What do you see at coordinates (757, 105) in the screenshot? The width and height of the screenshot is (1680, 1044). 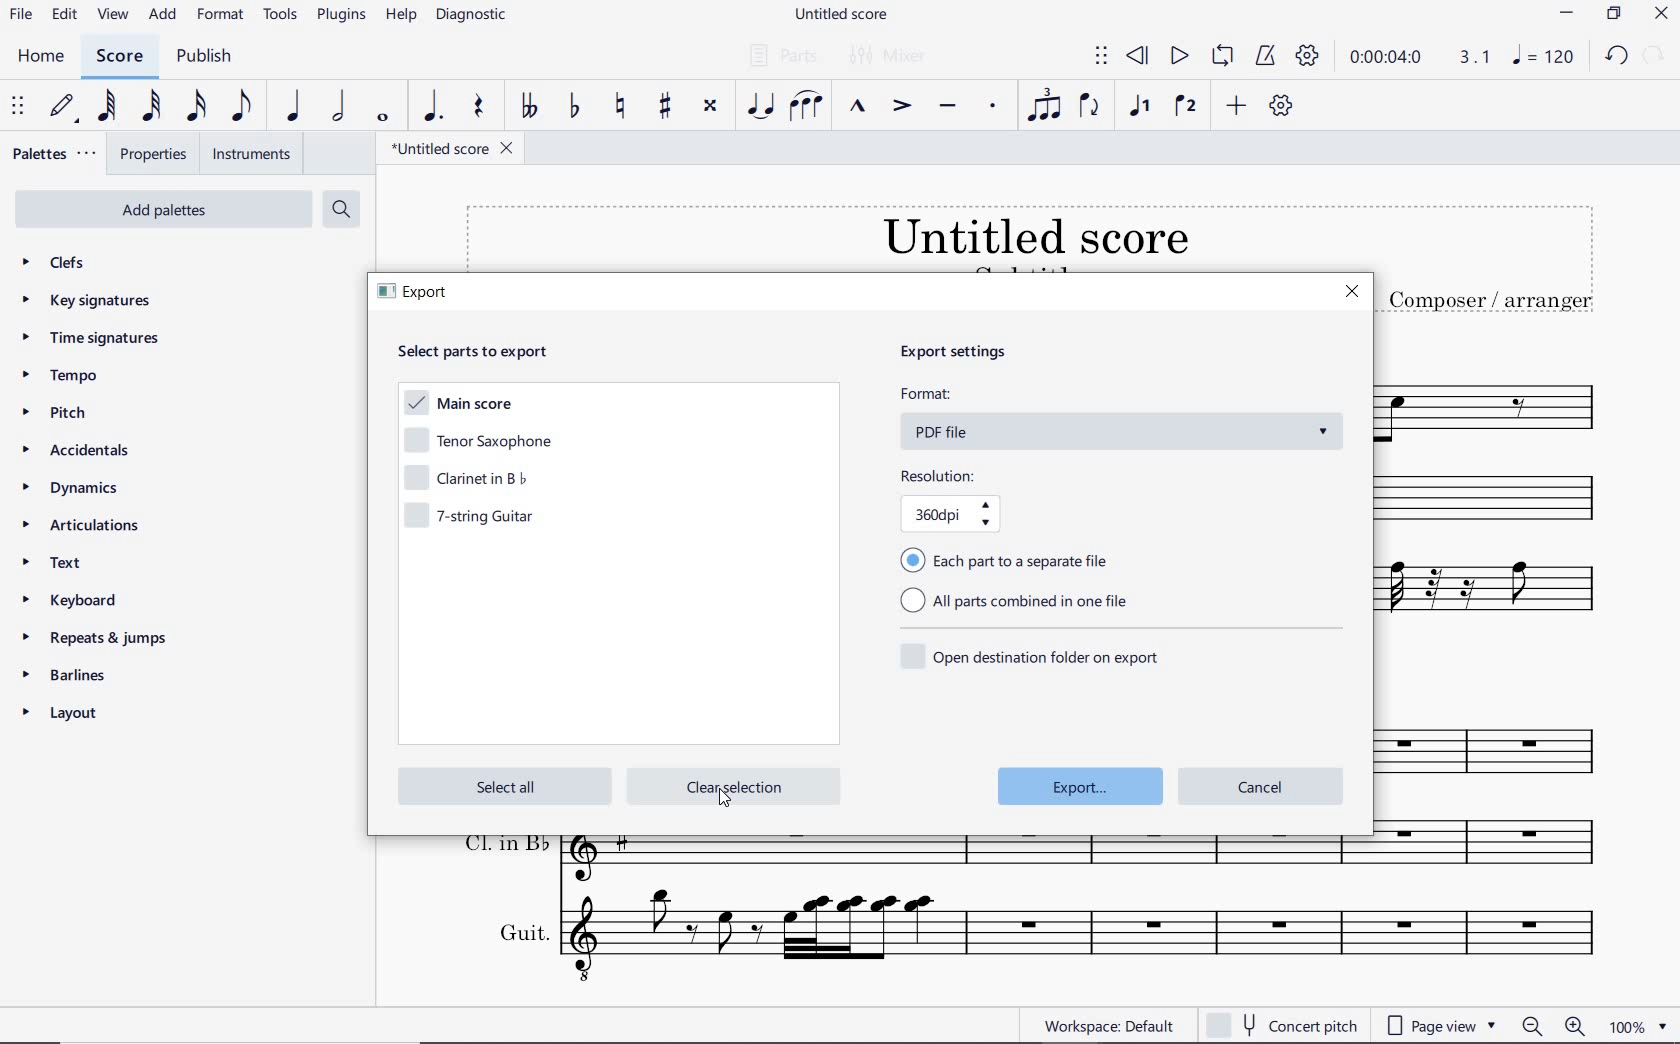 I see `TIE` at bounding box center [757, 105].